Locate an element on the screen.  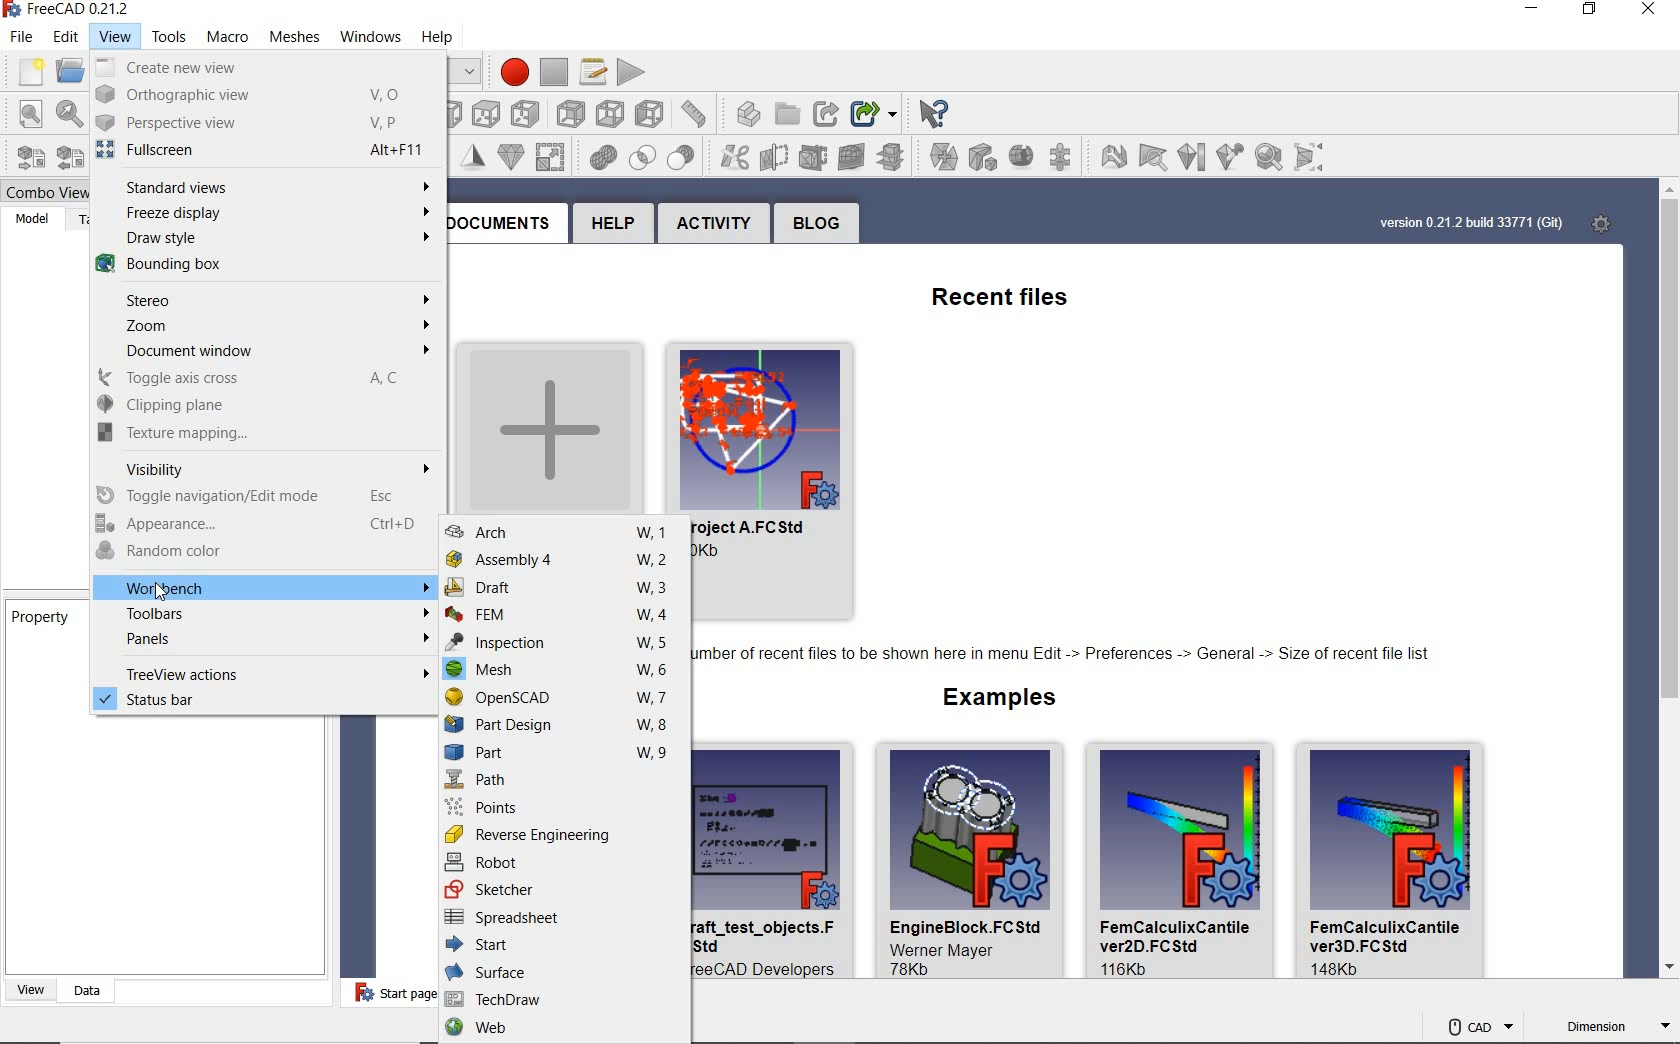
cursor is located at coordinates (164, 595).